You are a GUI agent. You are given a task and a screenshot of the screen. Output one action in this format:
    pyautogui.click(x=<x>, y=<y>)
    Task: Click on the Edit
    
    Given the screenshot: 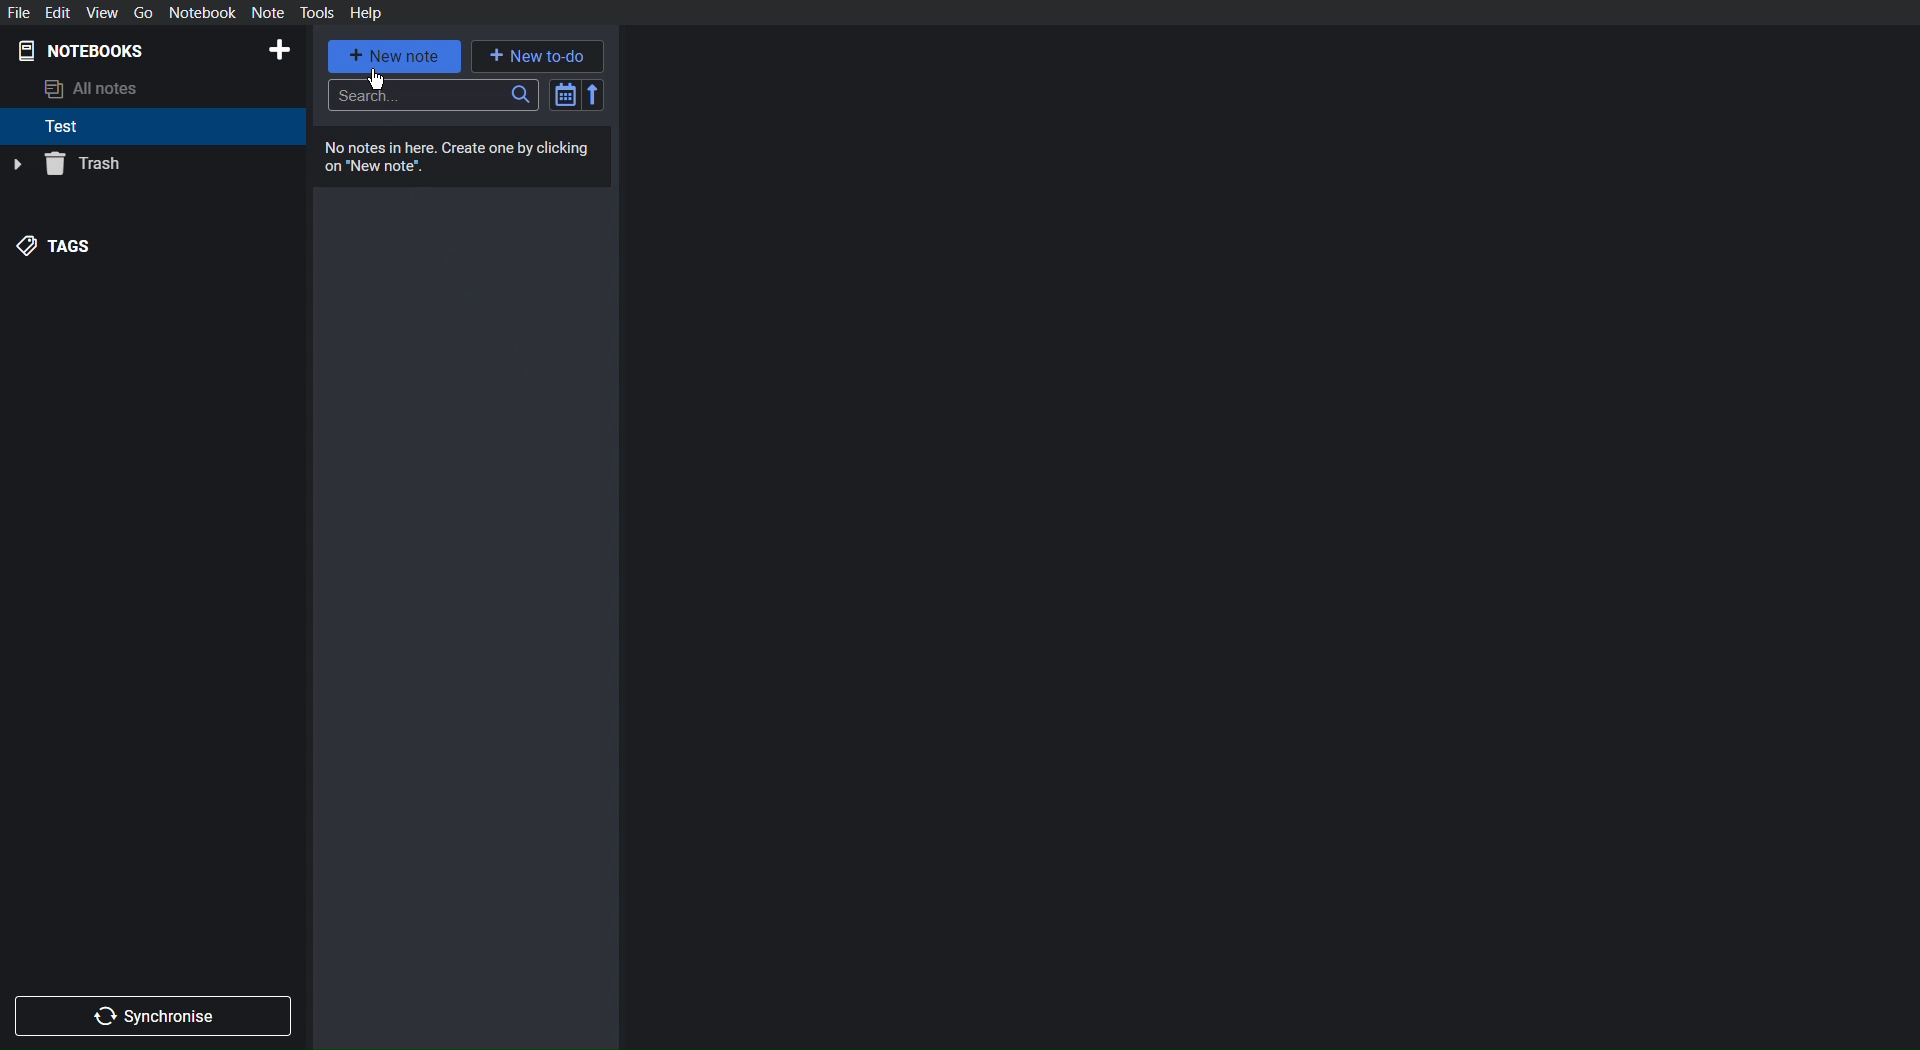 What is the action you would take?
    pyautogui.click(x=57, y=13)
    